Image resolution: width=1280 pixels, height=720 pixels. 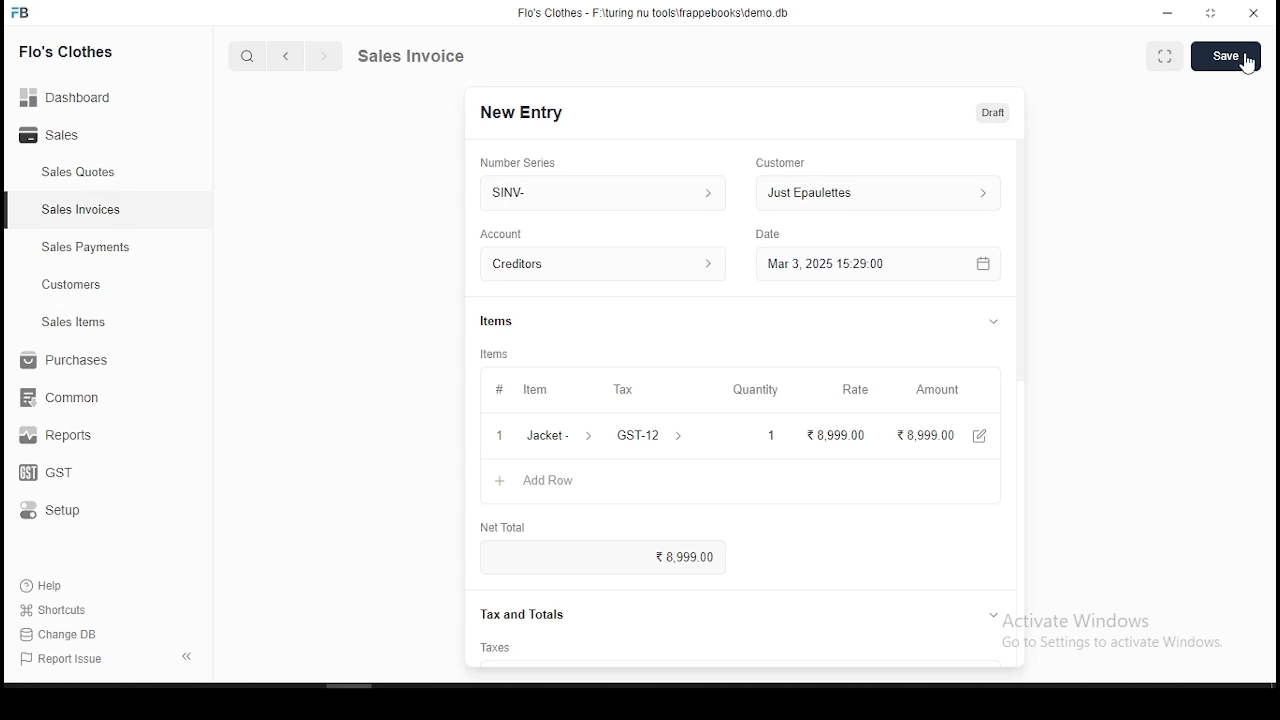 What do you see at coordinates (1227, 56) in the screenshot?
I see `save` at bounding box center [1227, 56].